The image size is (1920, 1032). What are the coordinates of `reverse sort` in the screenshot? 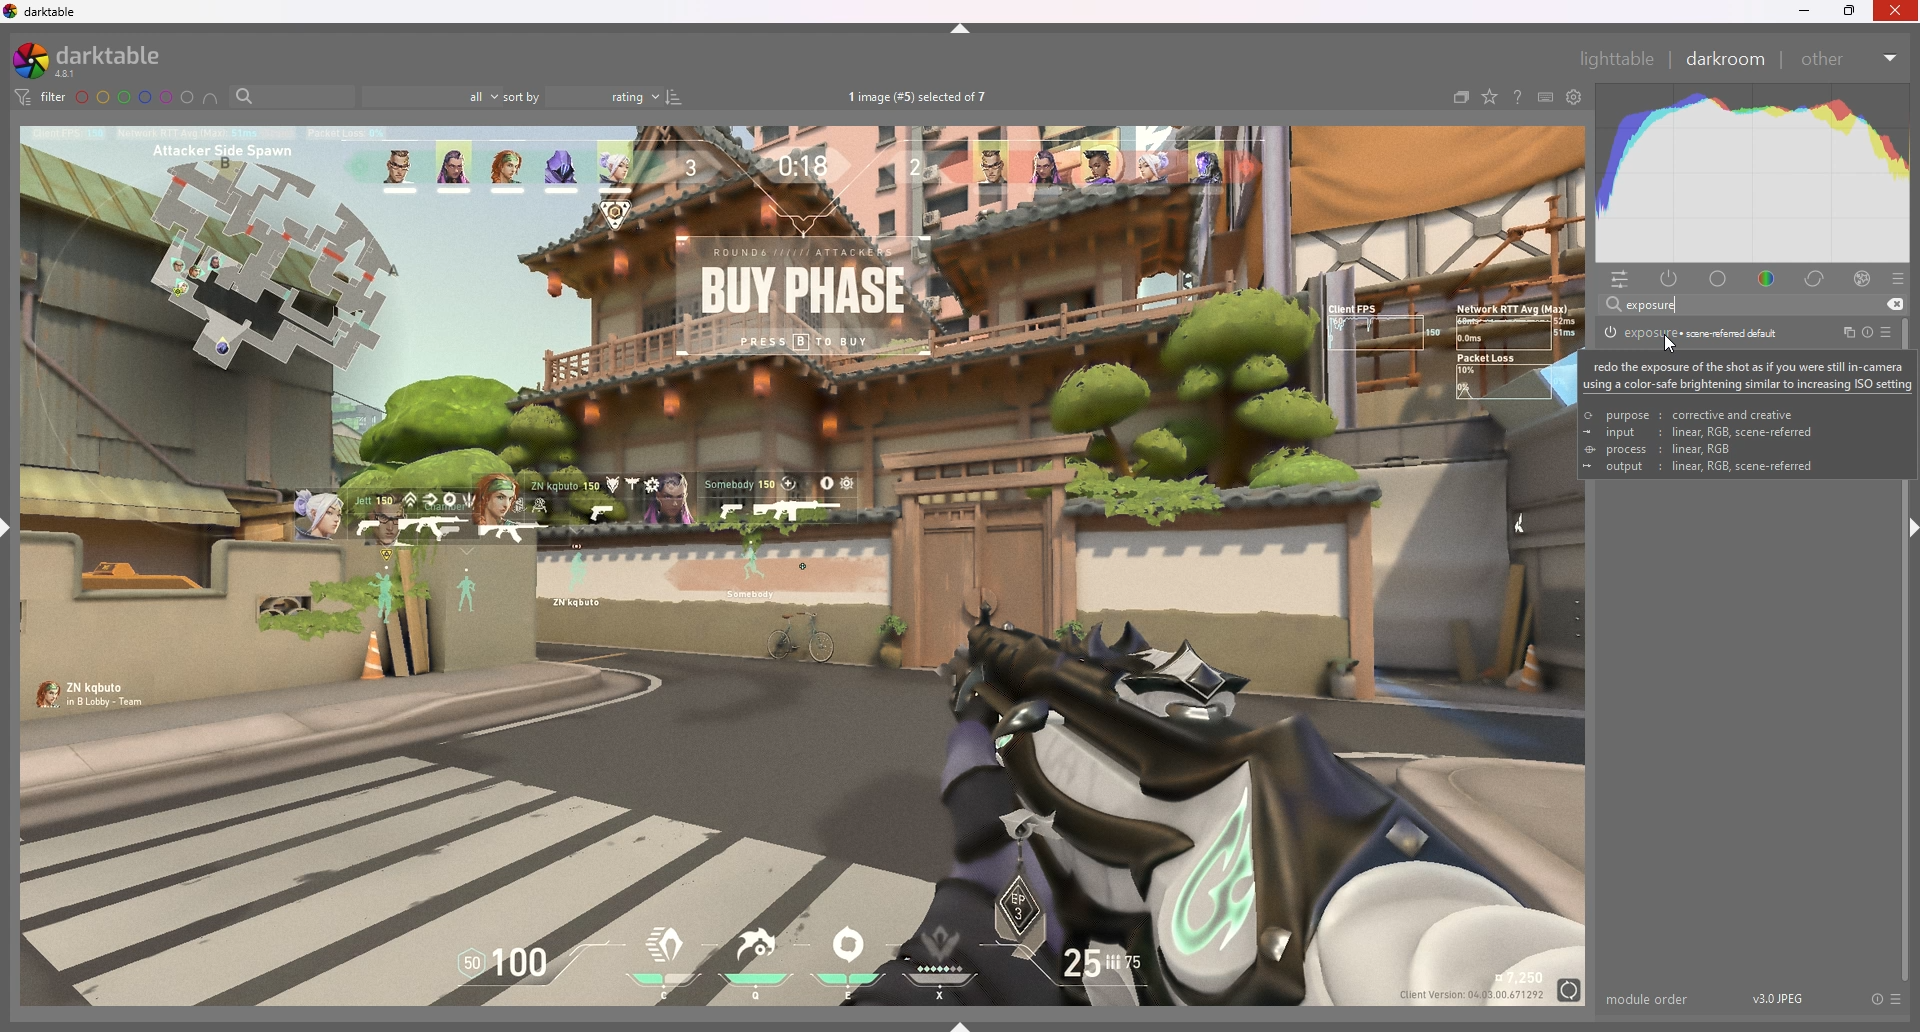 It's located at (675, 97).